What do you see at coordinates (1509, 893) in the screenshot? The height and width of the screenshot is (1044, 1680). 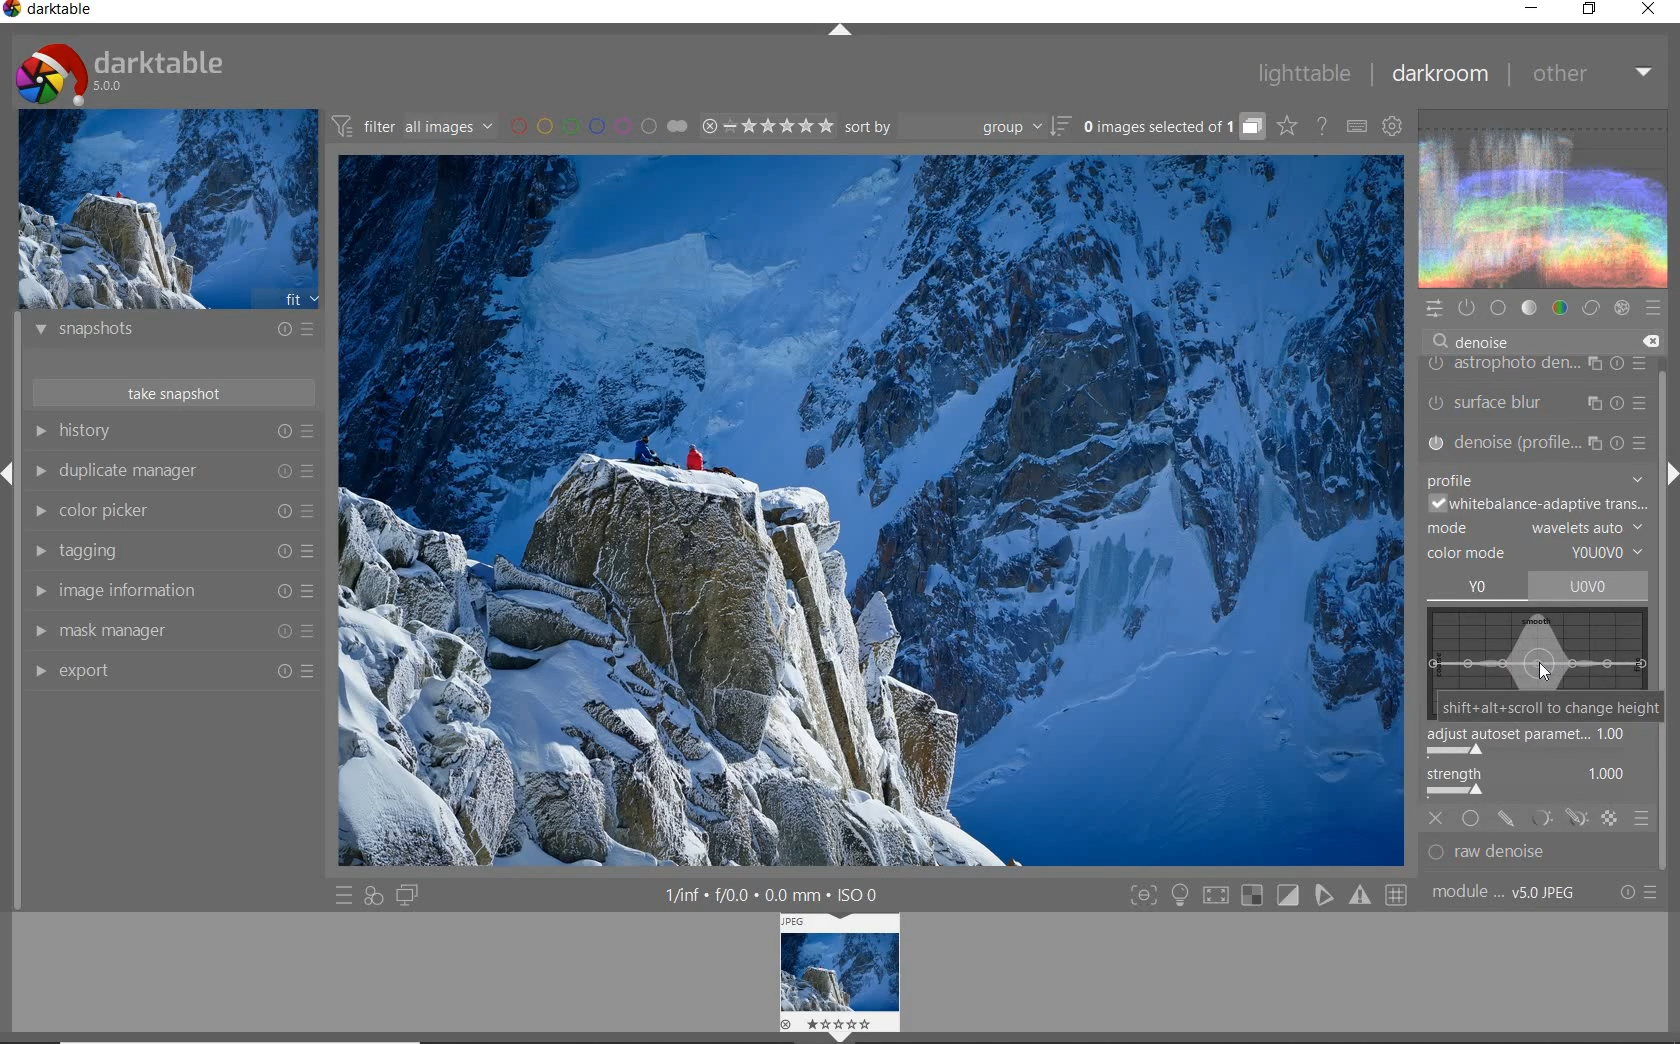 I see `module..v50JPEG` at bounding box center [1509, 893].